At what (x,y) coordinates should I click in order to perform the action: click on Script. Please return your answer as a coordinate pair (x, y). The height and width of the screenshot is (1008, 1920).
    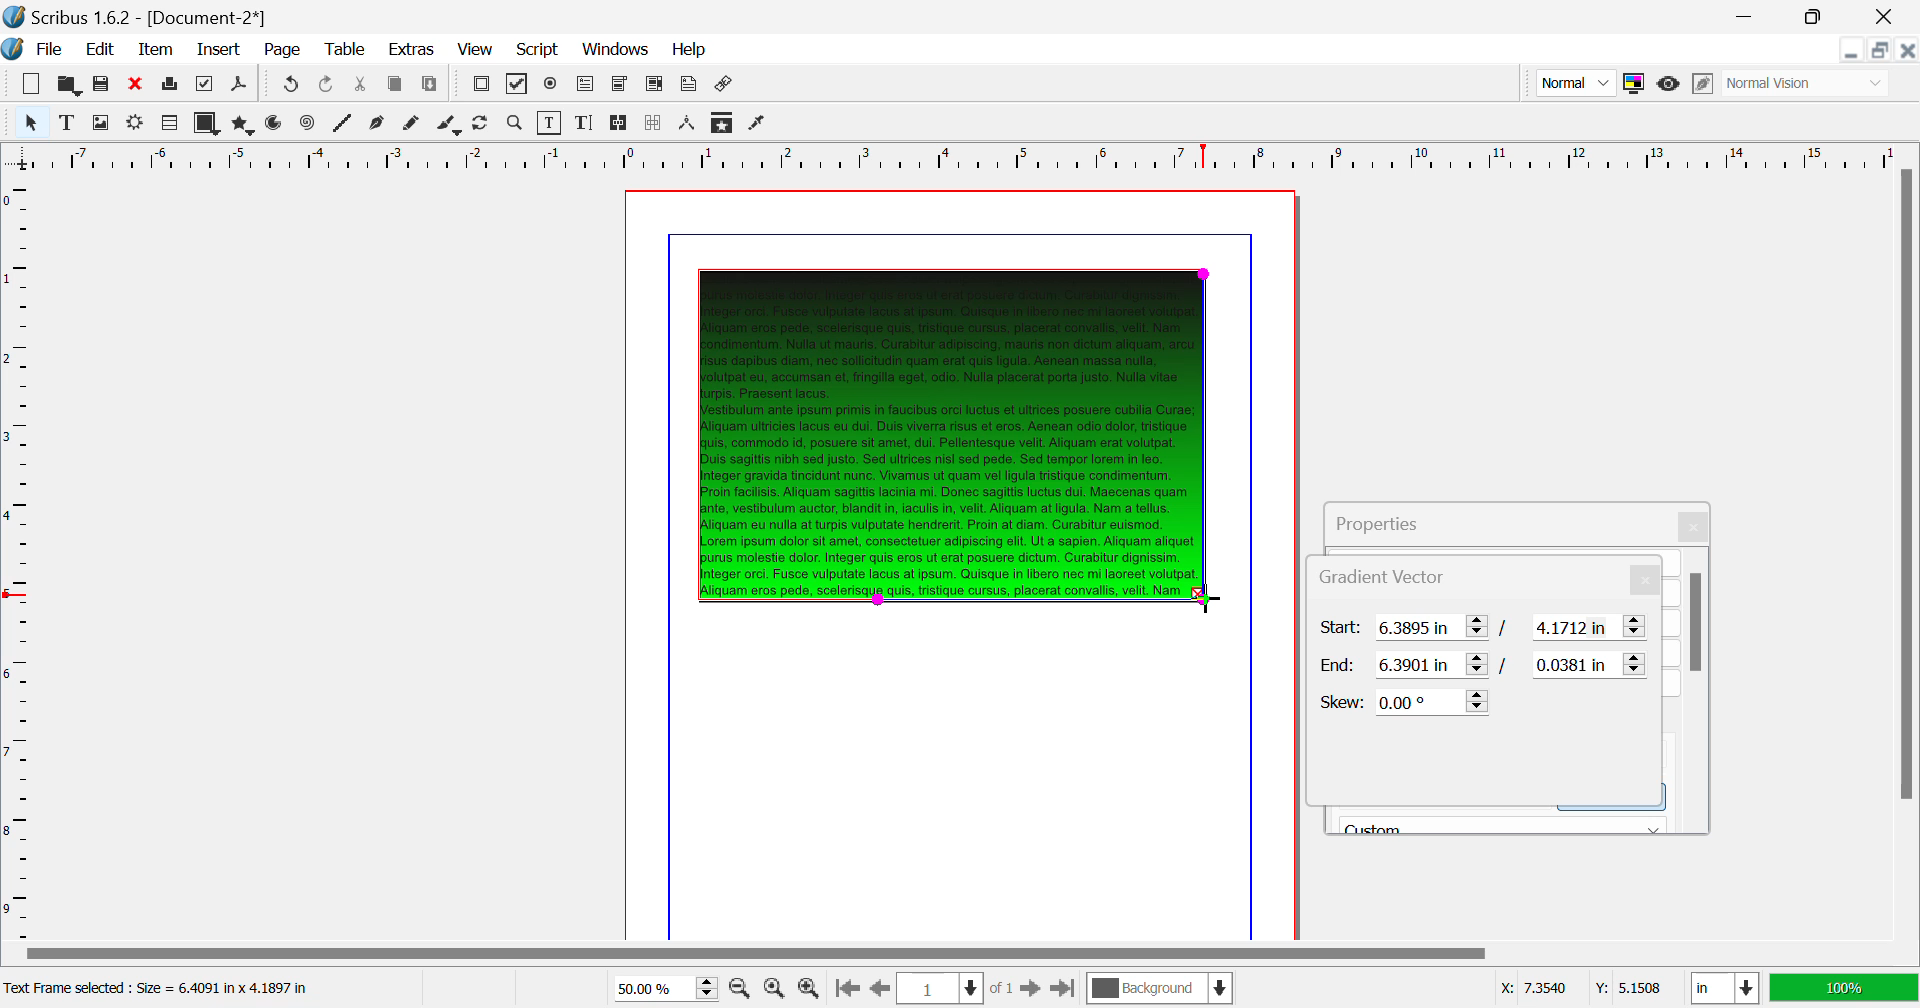
    Looking at the image, I should click on (539, 48).